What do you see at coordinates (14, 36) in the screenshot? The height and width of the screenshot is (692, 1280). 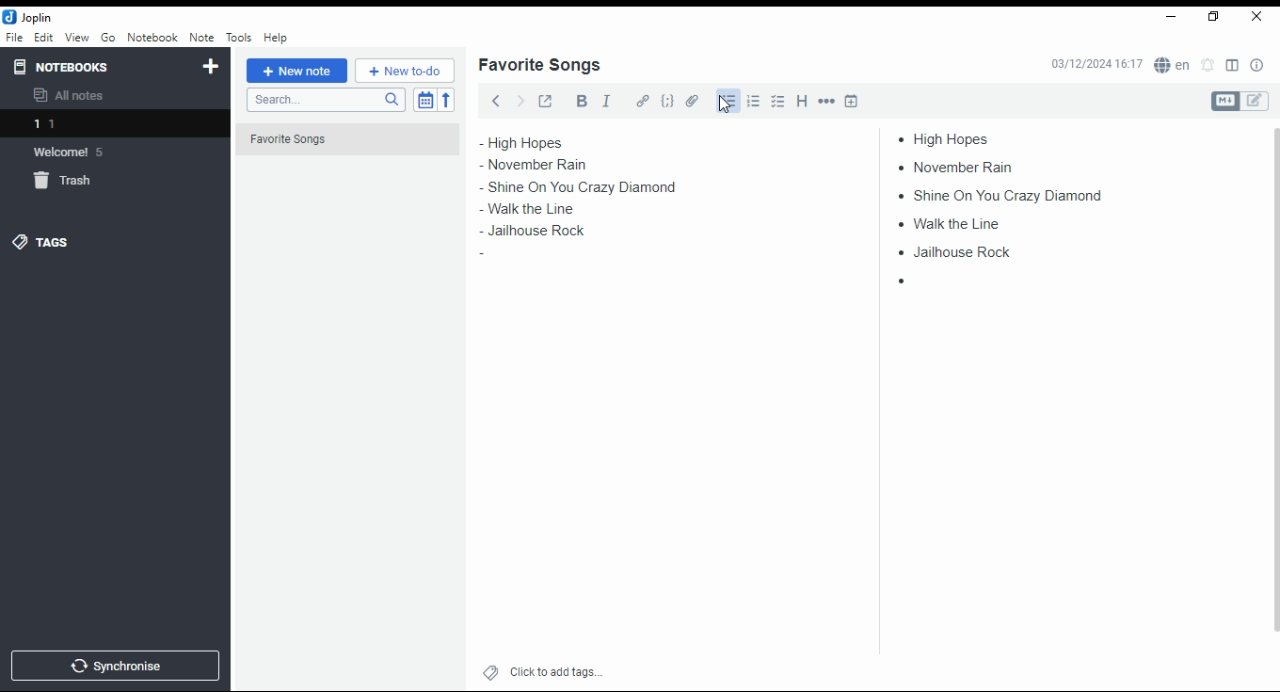 I see `file` at bounding box center [14, 36].